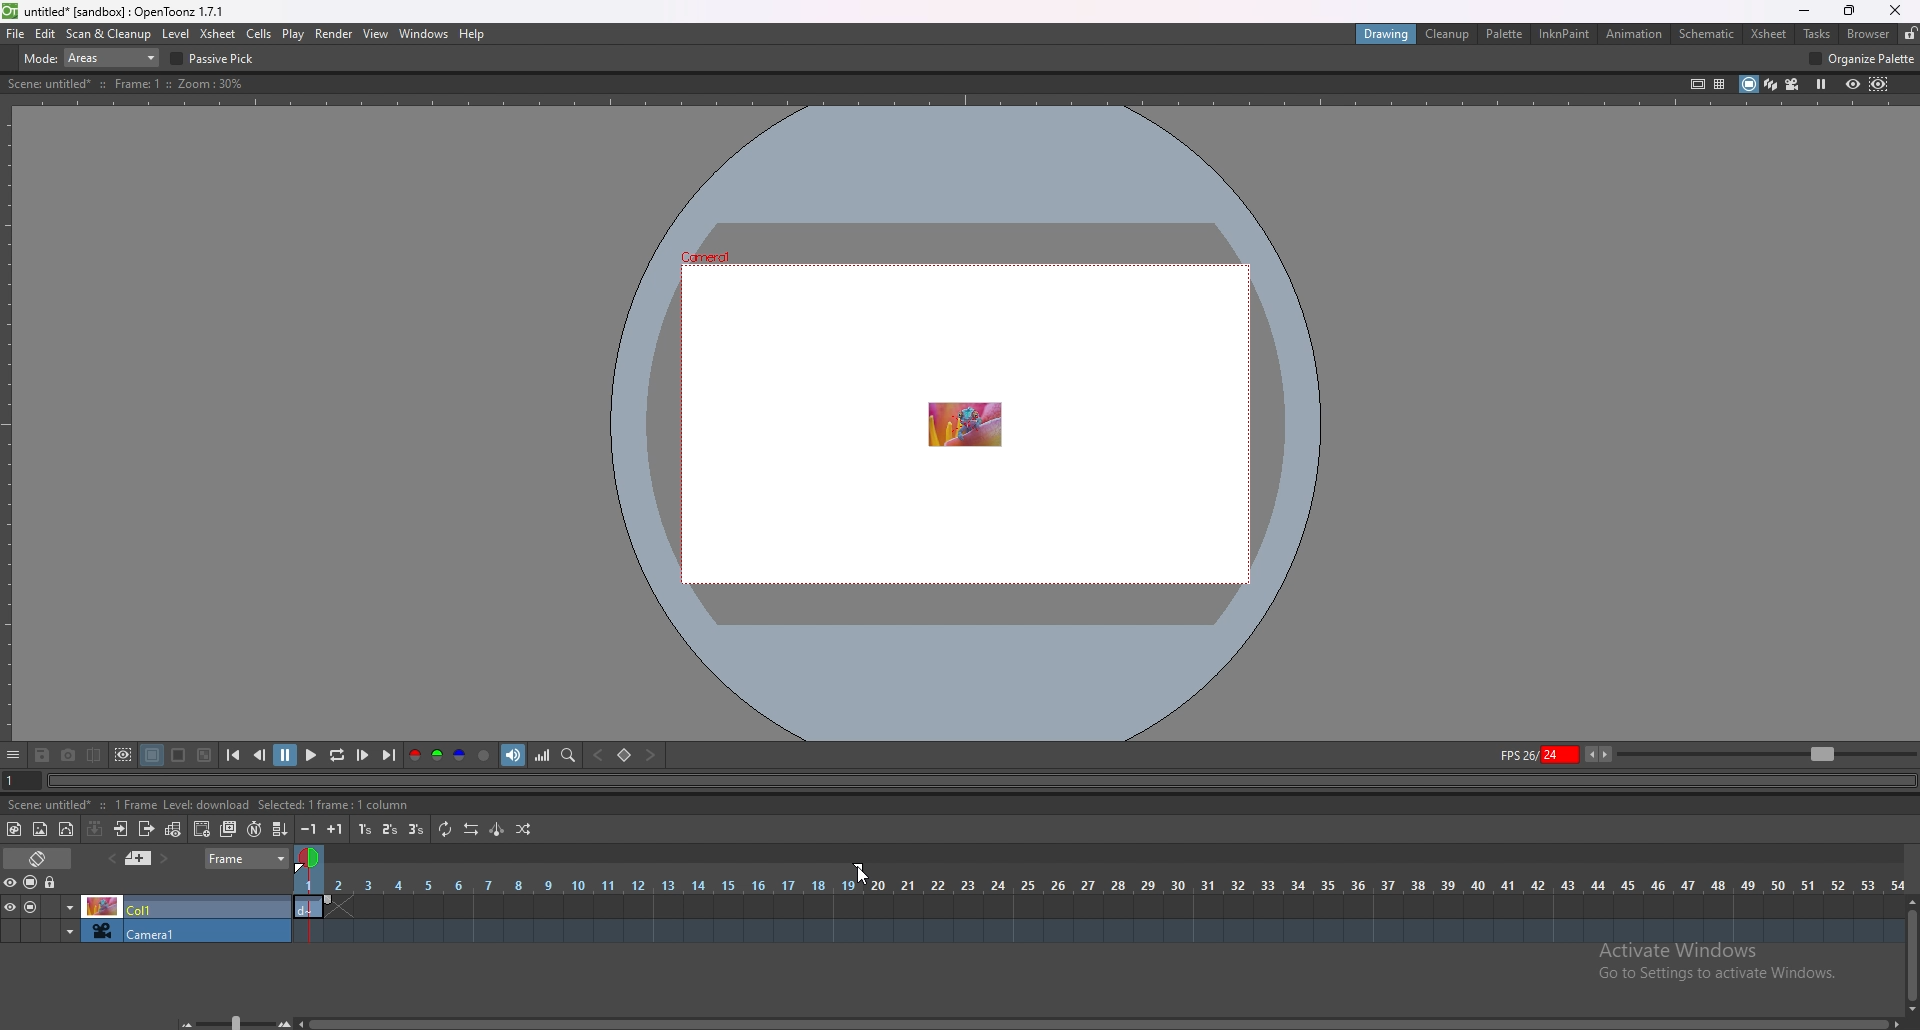 The image size is (1920, 1030). I want to click on black background, so click(153, 756).